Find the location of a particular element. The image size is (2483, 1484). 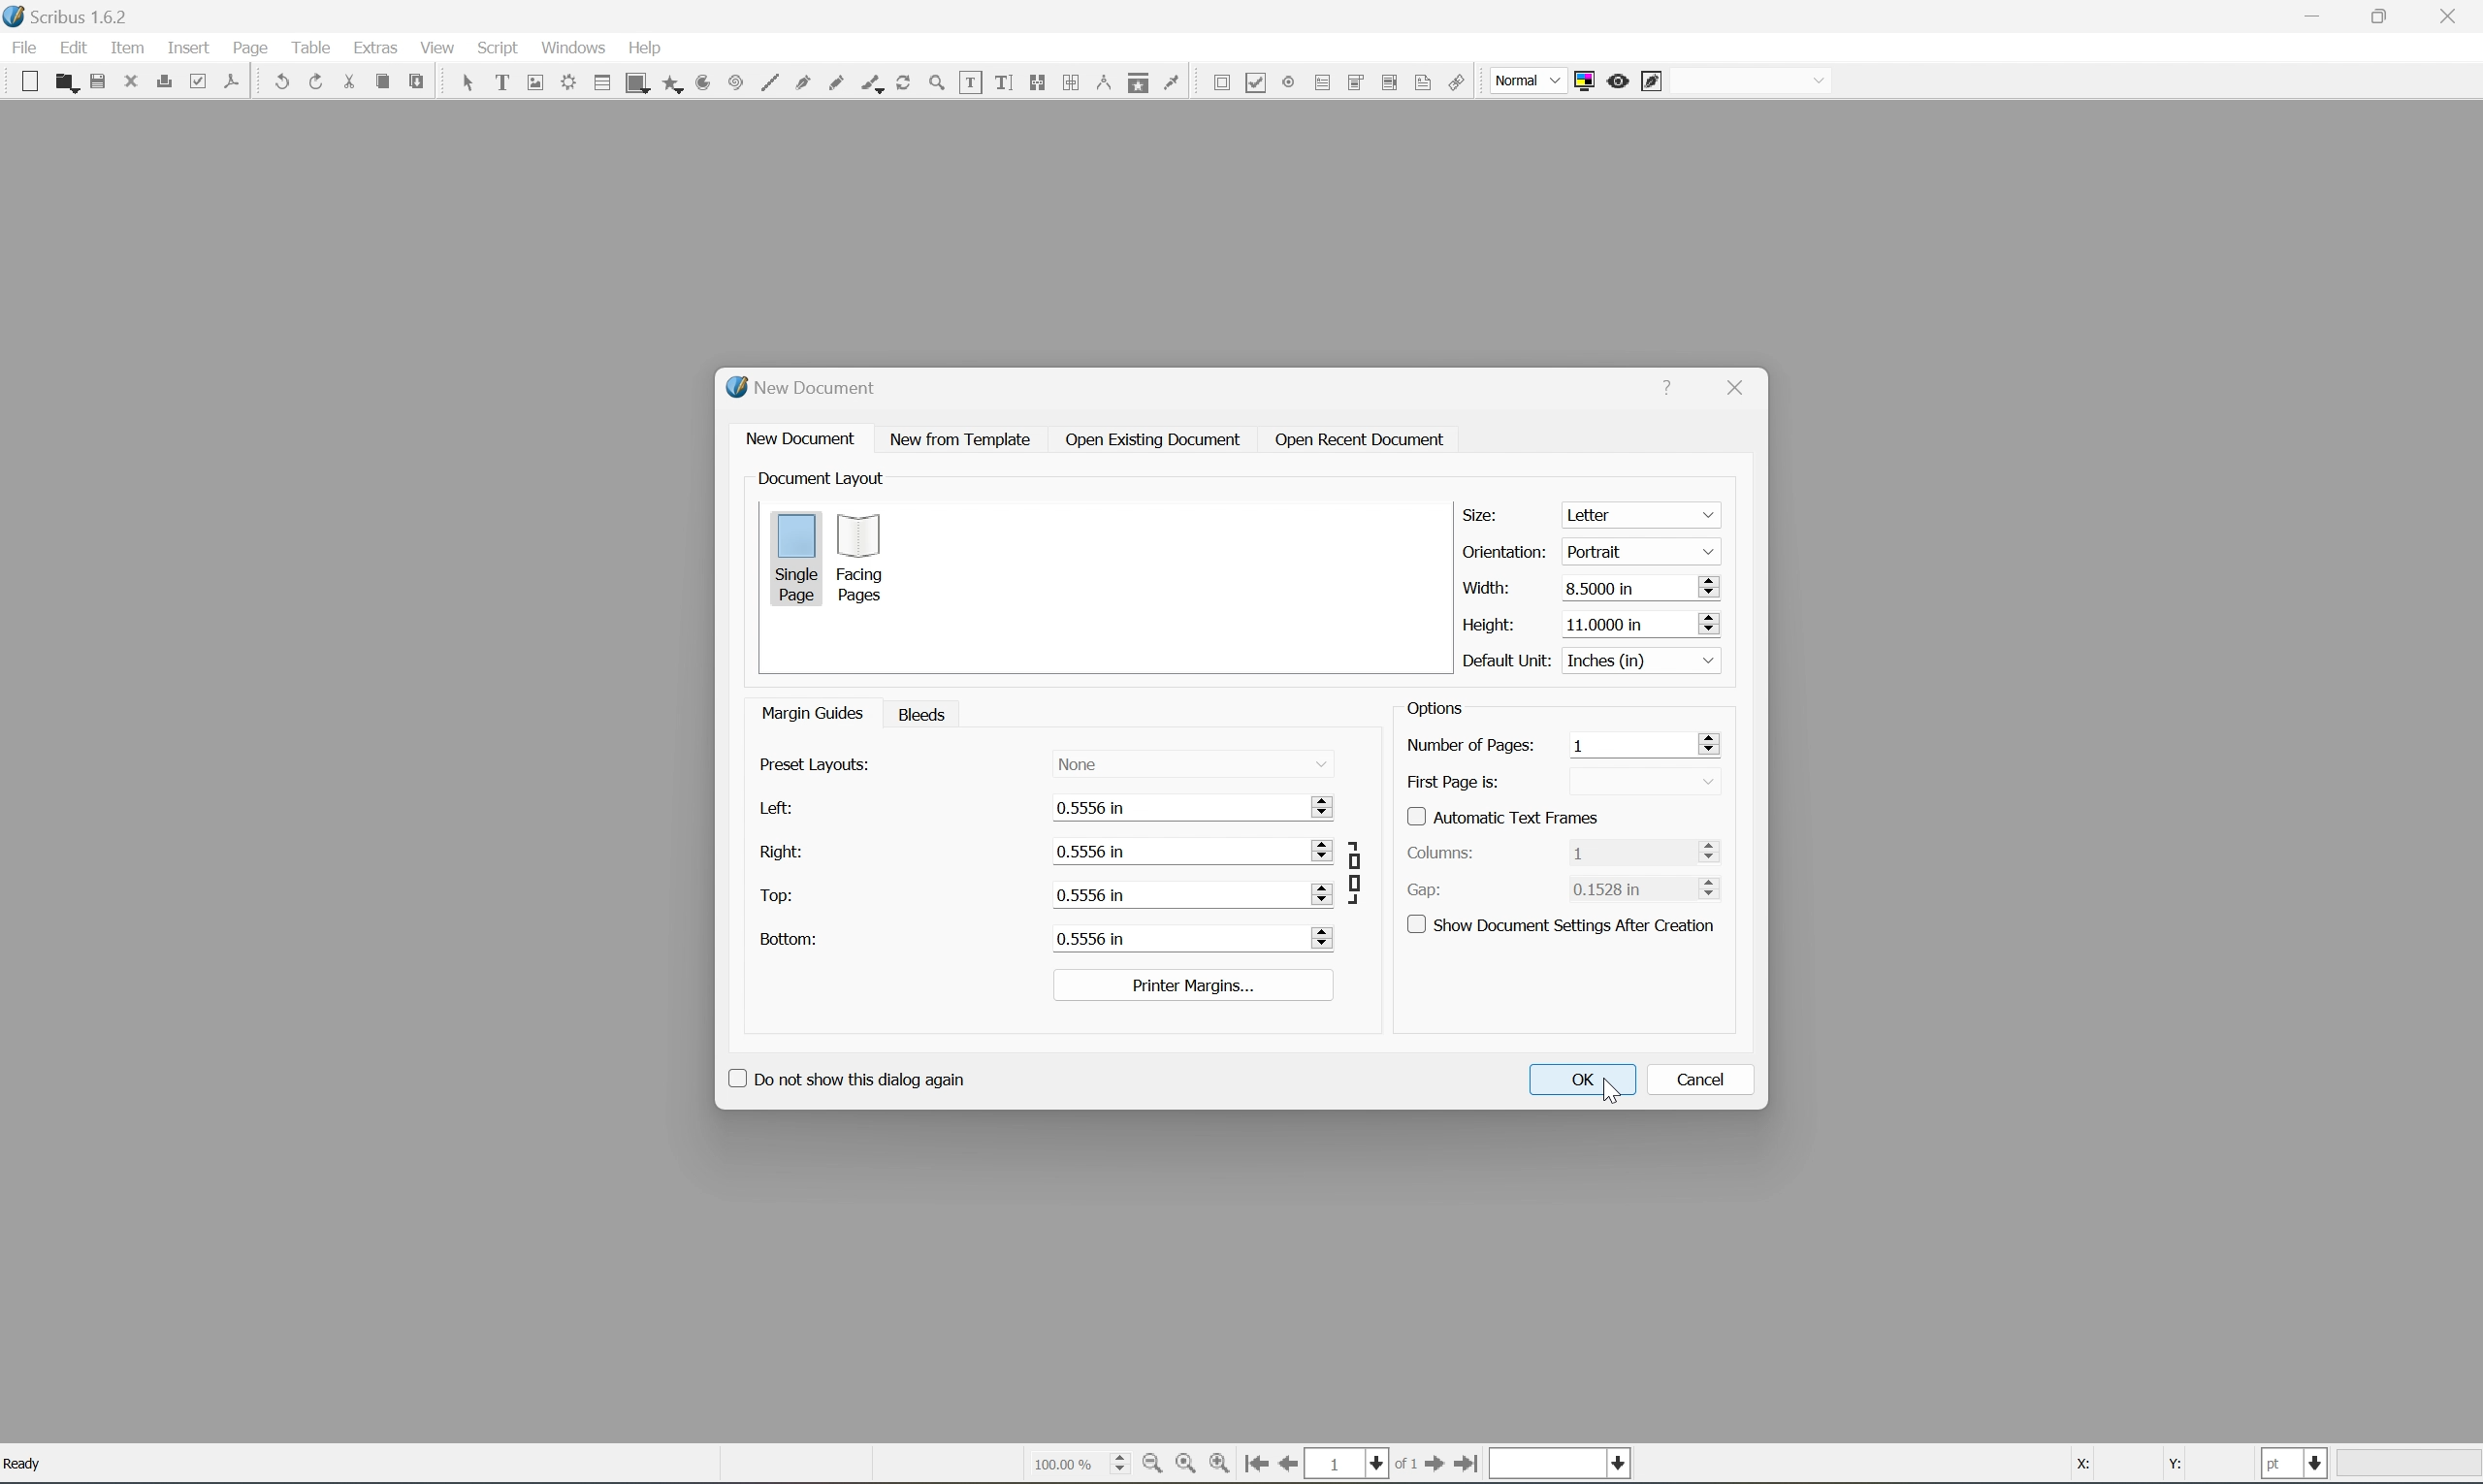

shape is located at coordinates (634, 82).